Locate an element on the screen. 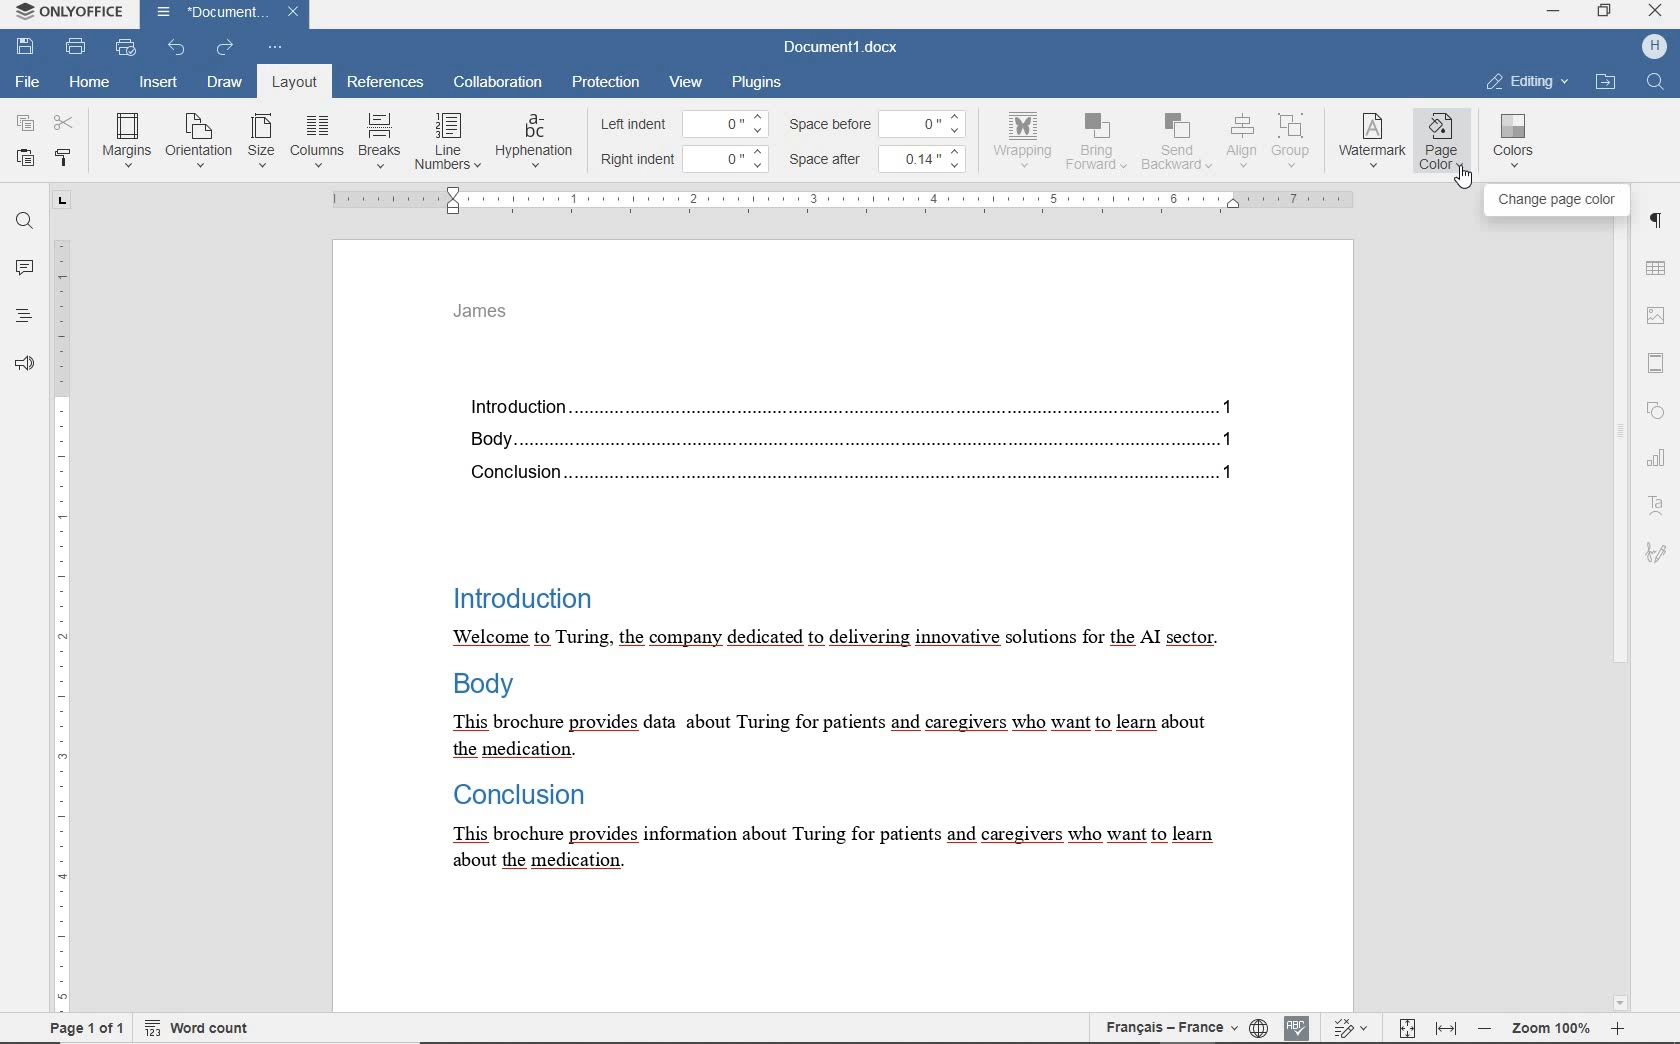  columns is located at coordinates (316, 144).